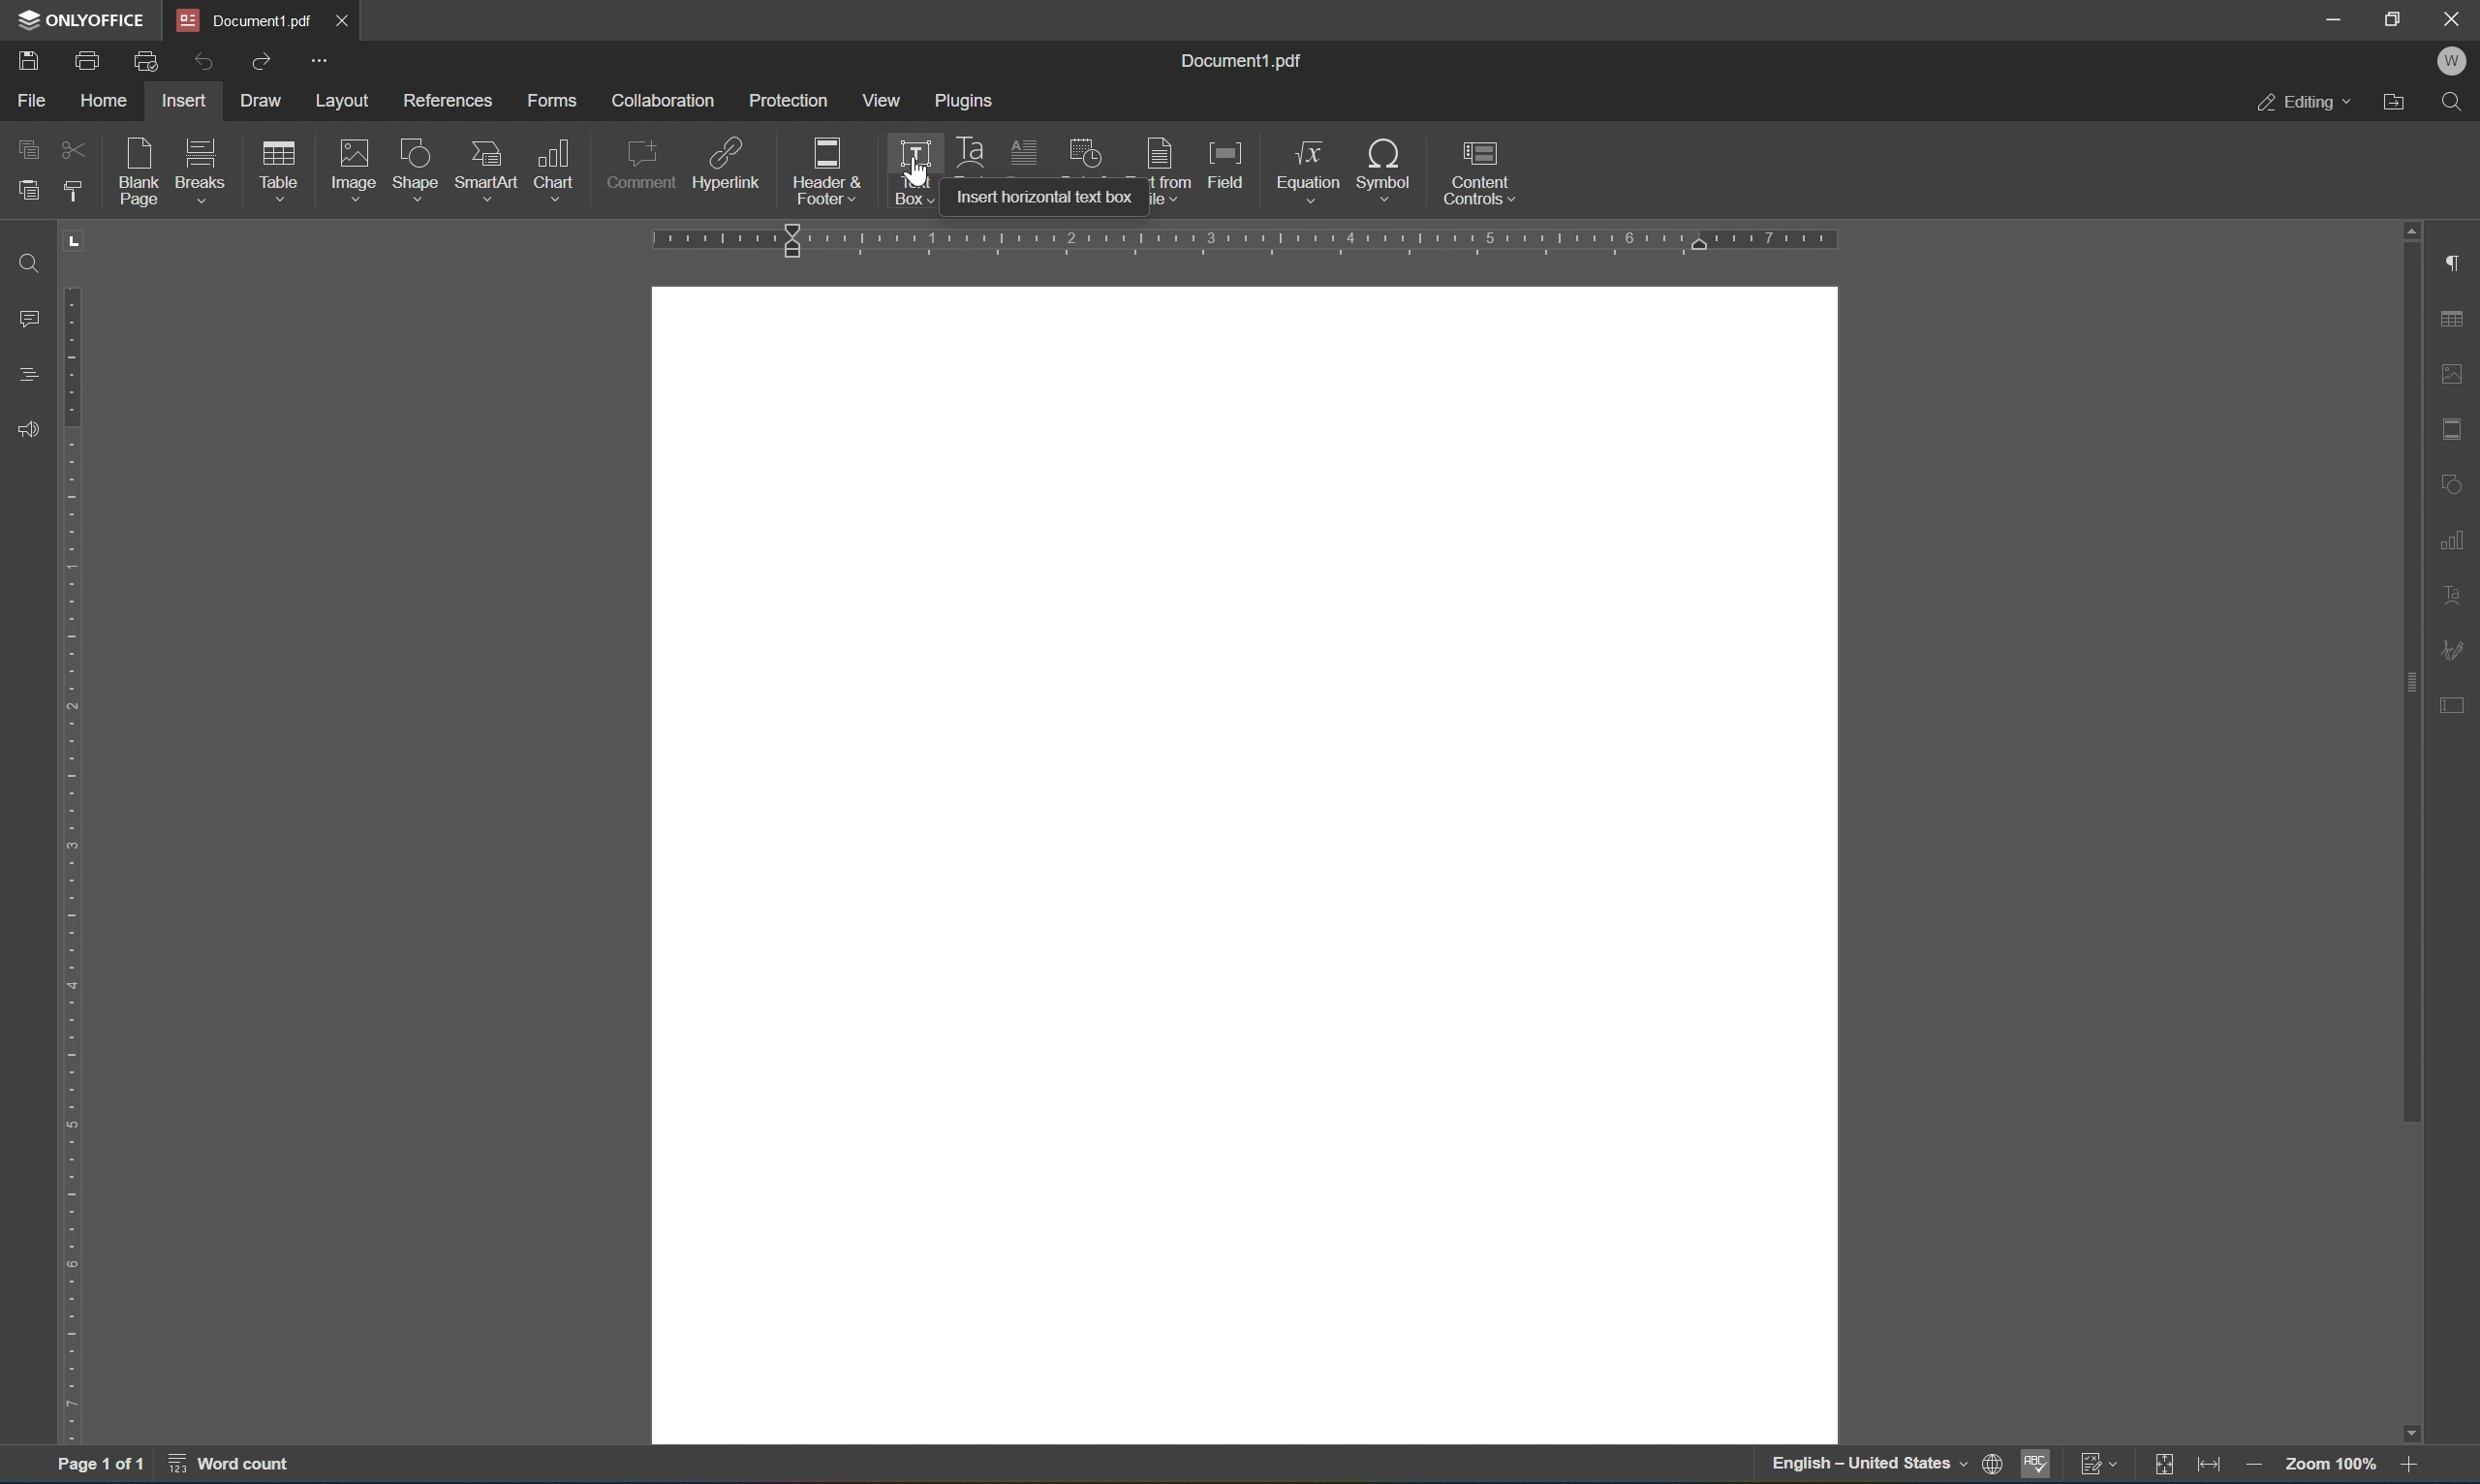  Describe the element at coordinates (828, 173) in the screenshot. I see `header and footer` at that location.